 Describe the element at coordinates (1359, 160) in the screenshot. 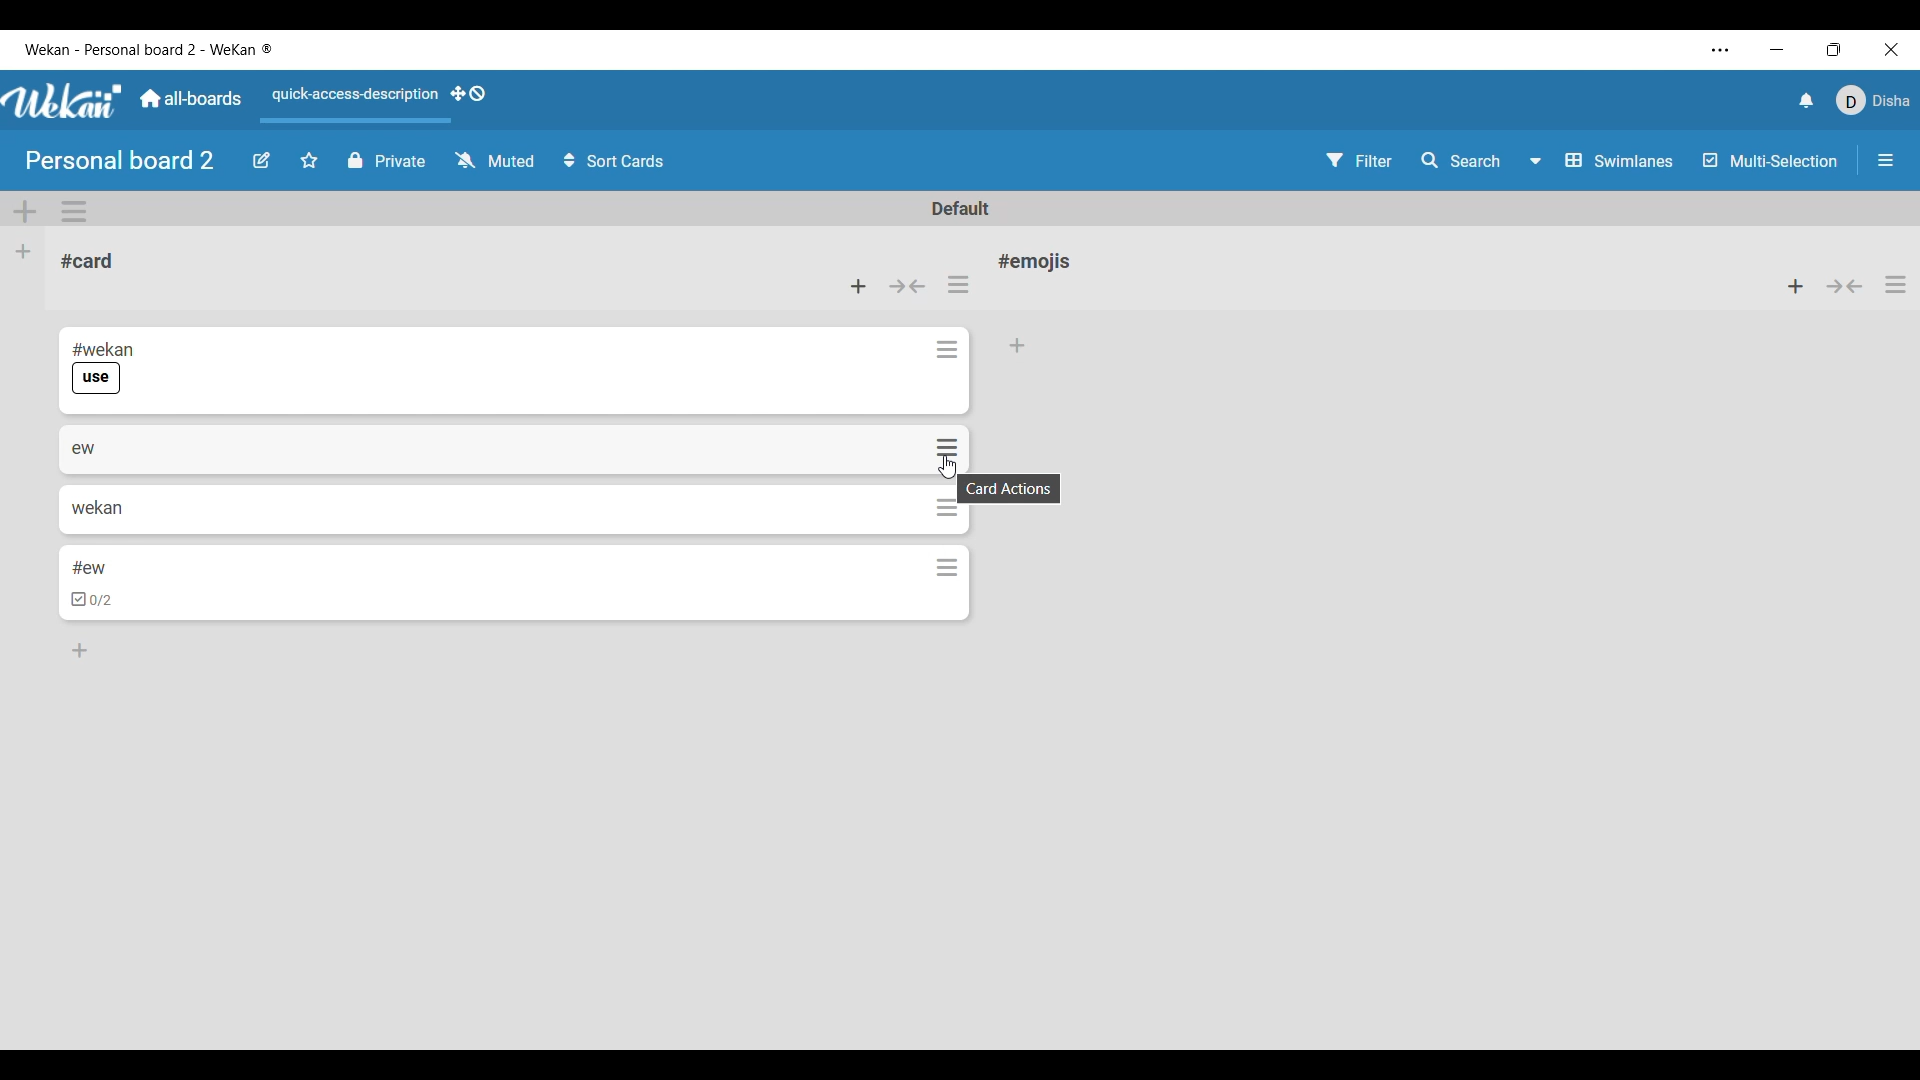

I see `Filter settings` at that location.